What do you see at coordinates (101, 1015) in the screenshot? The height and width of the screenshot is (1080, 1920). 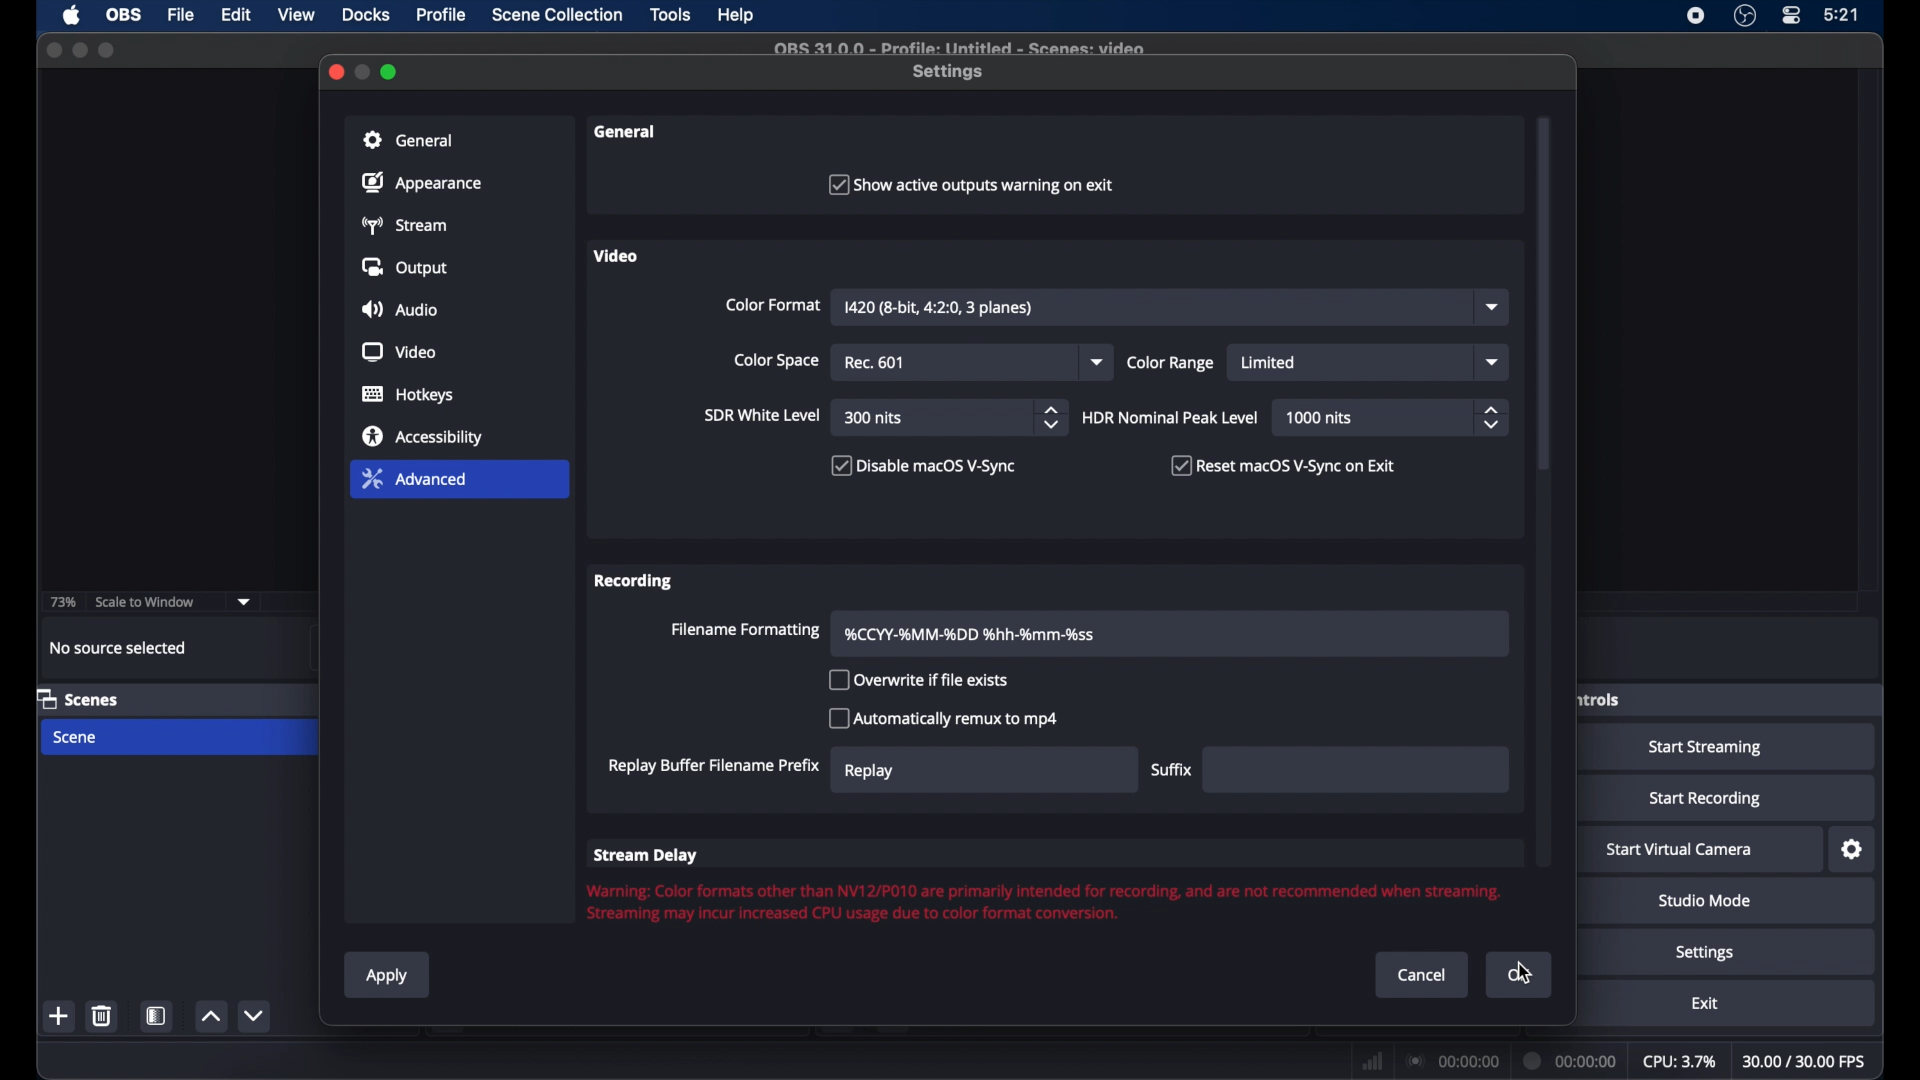 I see `delete` at bounding box center [101, 1015].